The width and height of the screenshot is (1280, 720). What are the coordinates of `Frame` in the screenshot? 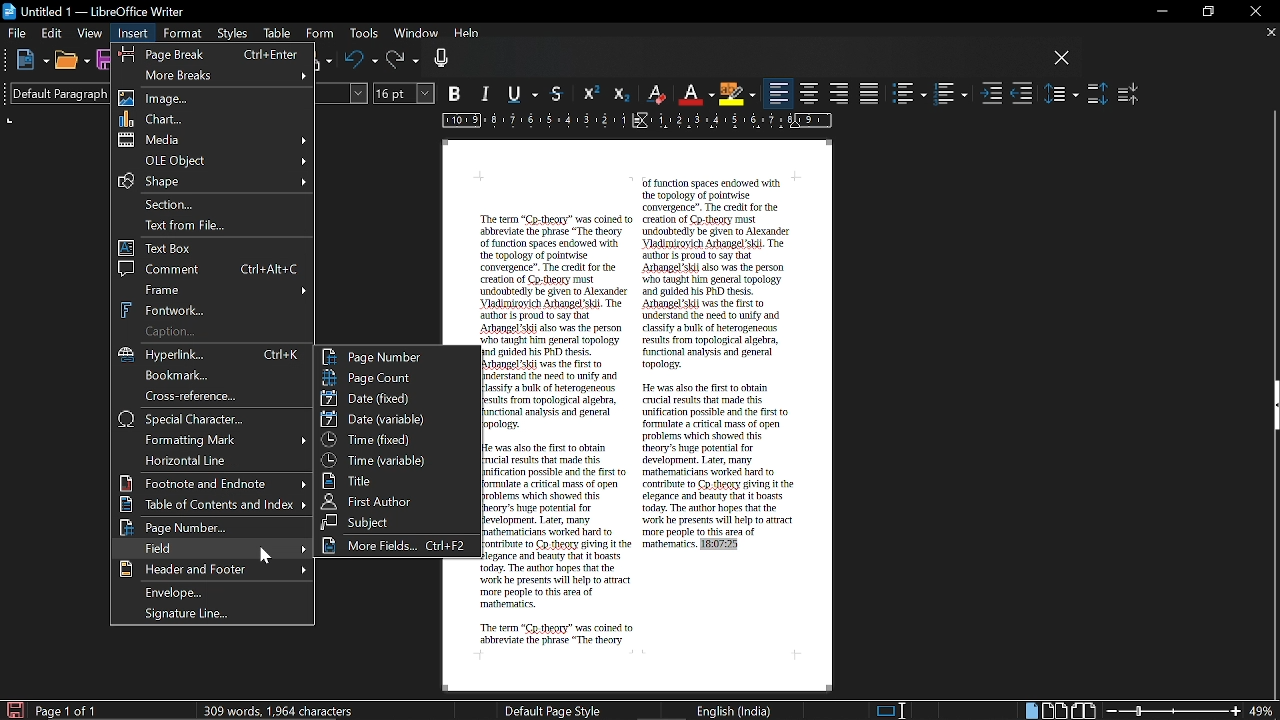 It's located at (215, 289).